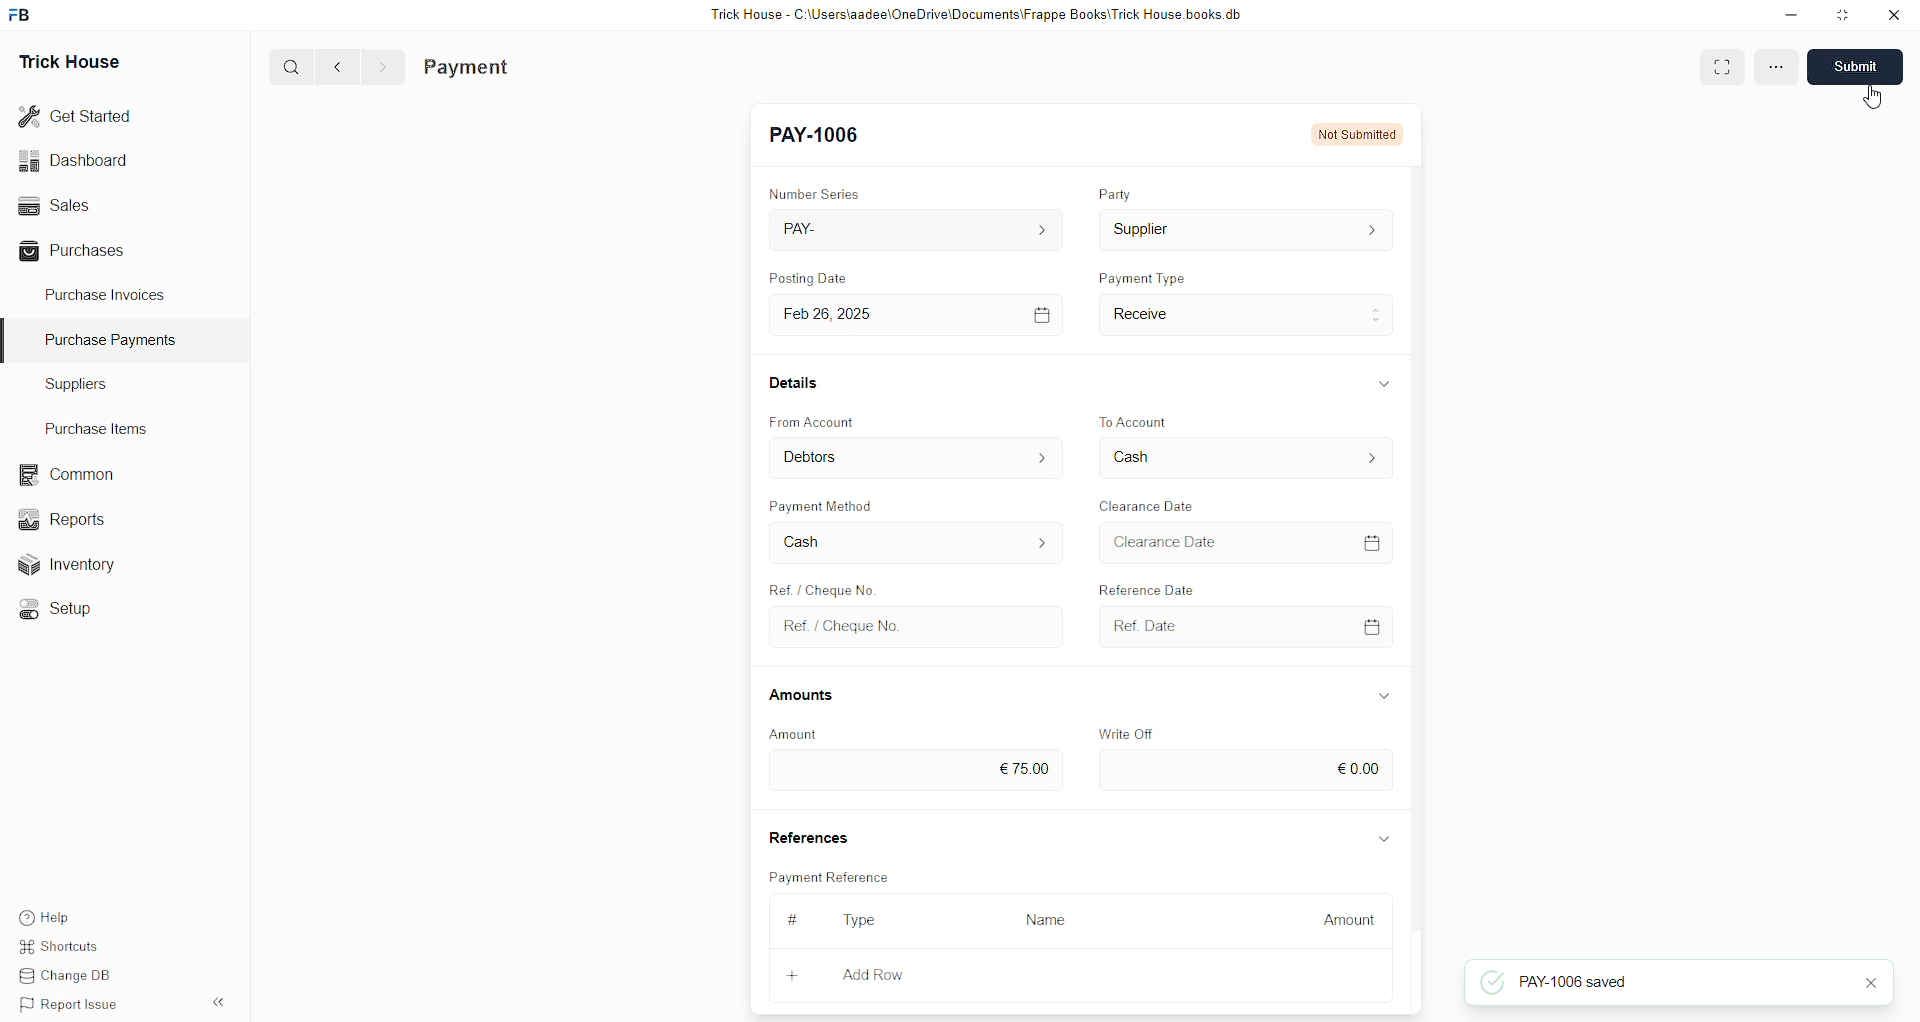 This screenshot has height=1022, width=1920. I want to click on Reports, so click(63, 518).